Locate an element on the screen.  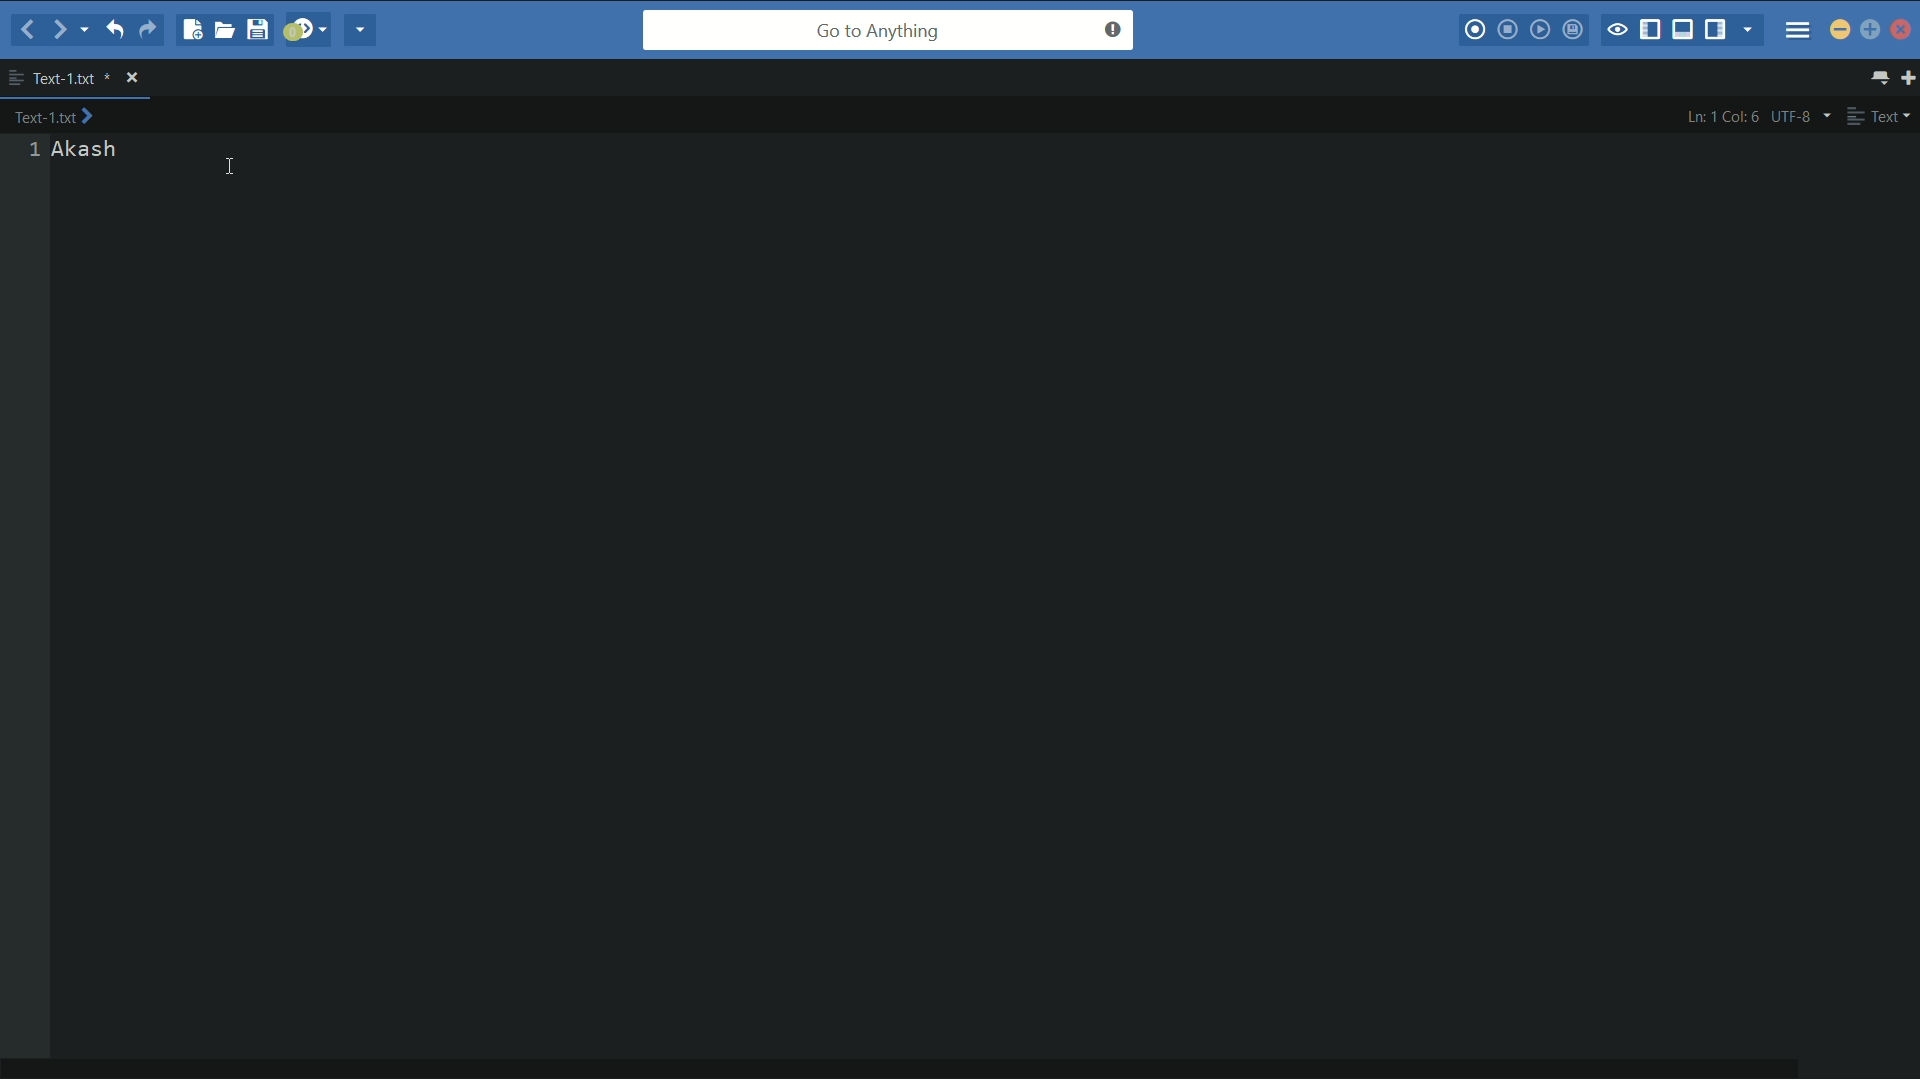
record macro is located at coordinates (1475, 28).